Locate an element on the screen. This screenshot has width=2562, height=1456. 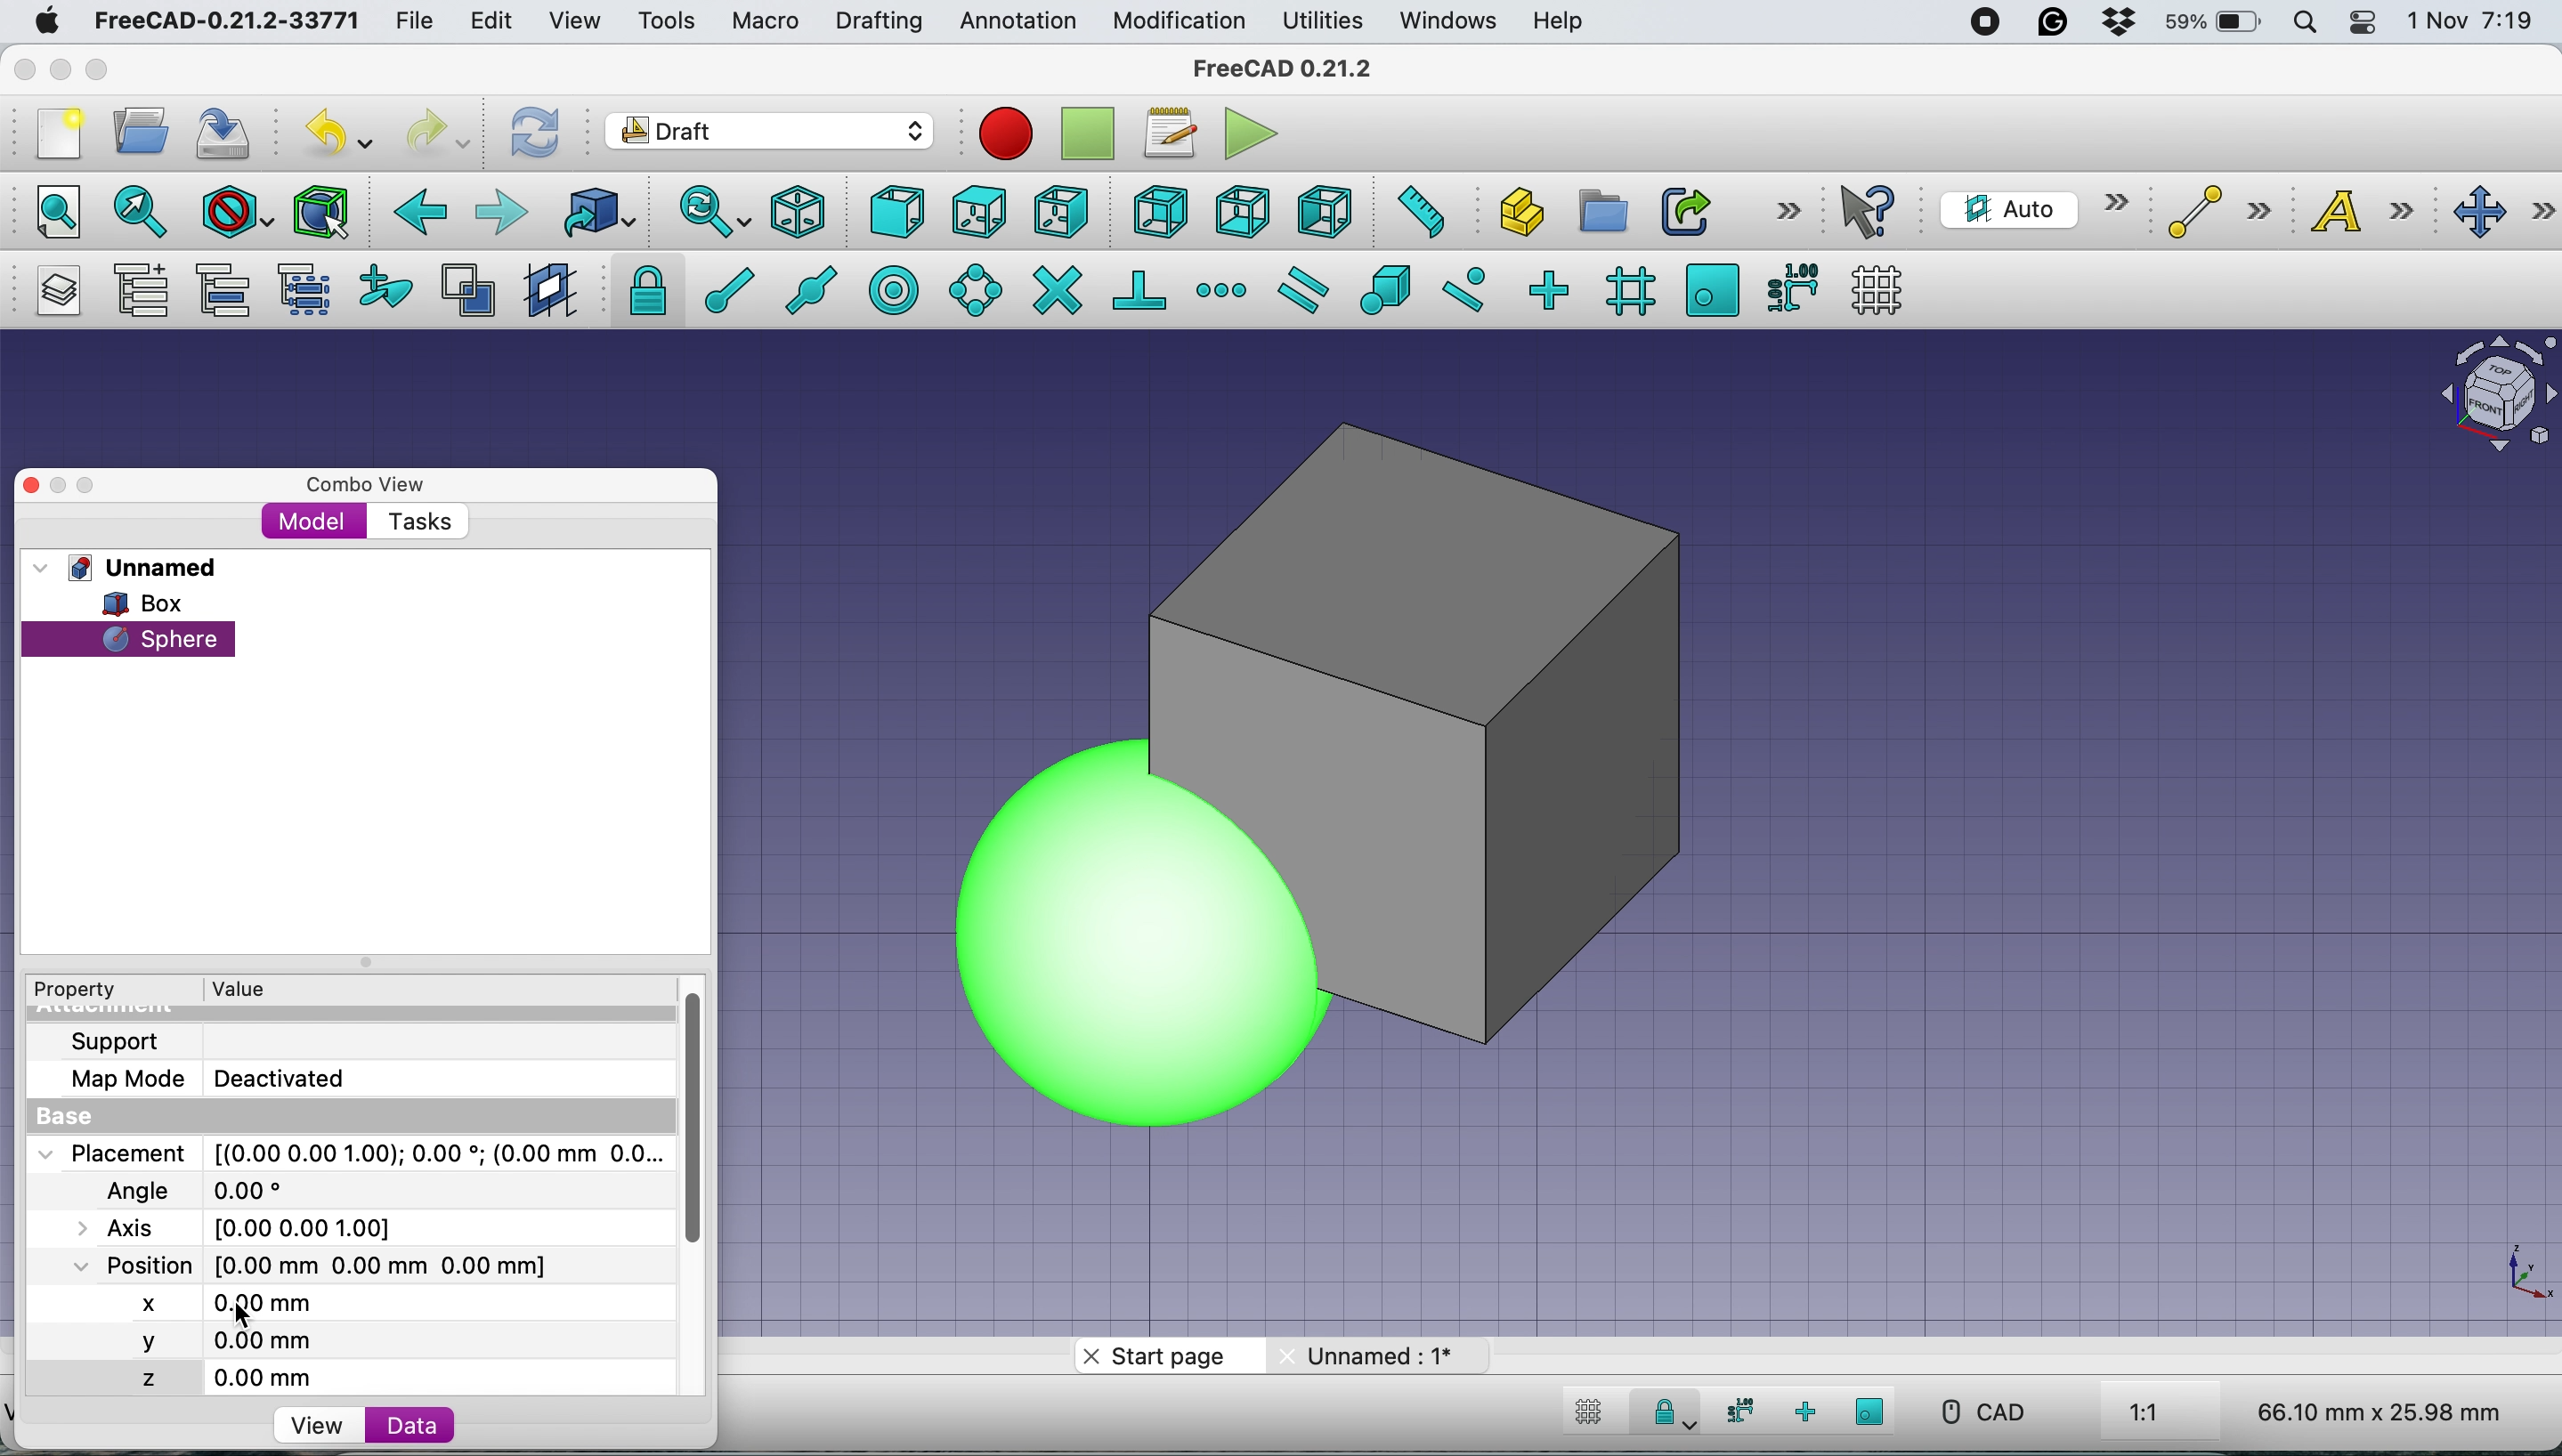
execute macros is located at coordinates (1253, 133).